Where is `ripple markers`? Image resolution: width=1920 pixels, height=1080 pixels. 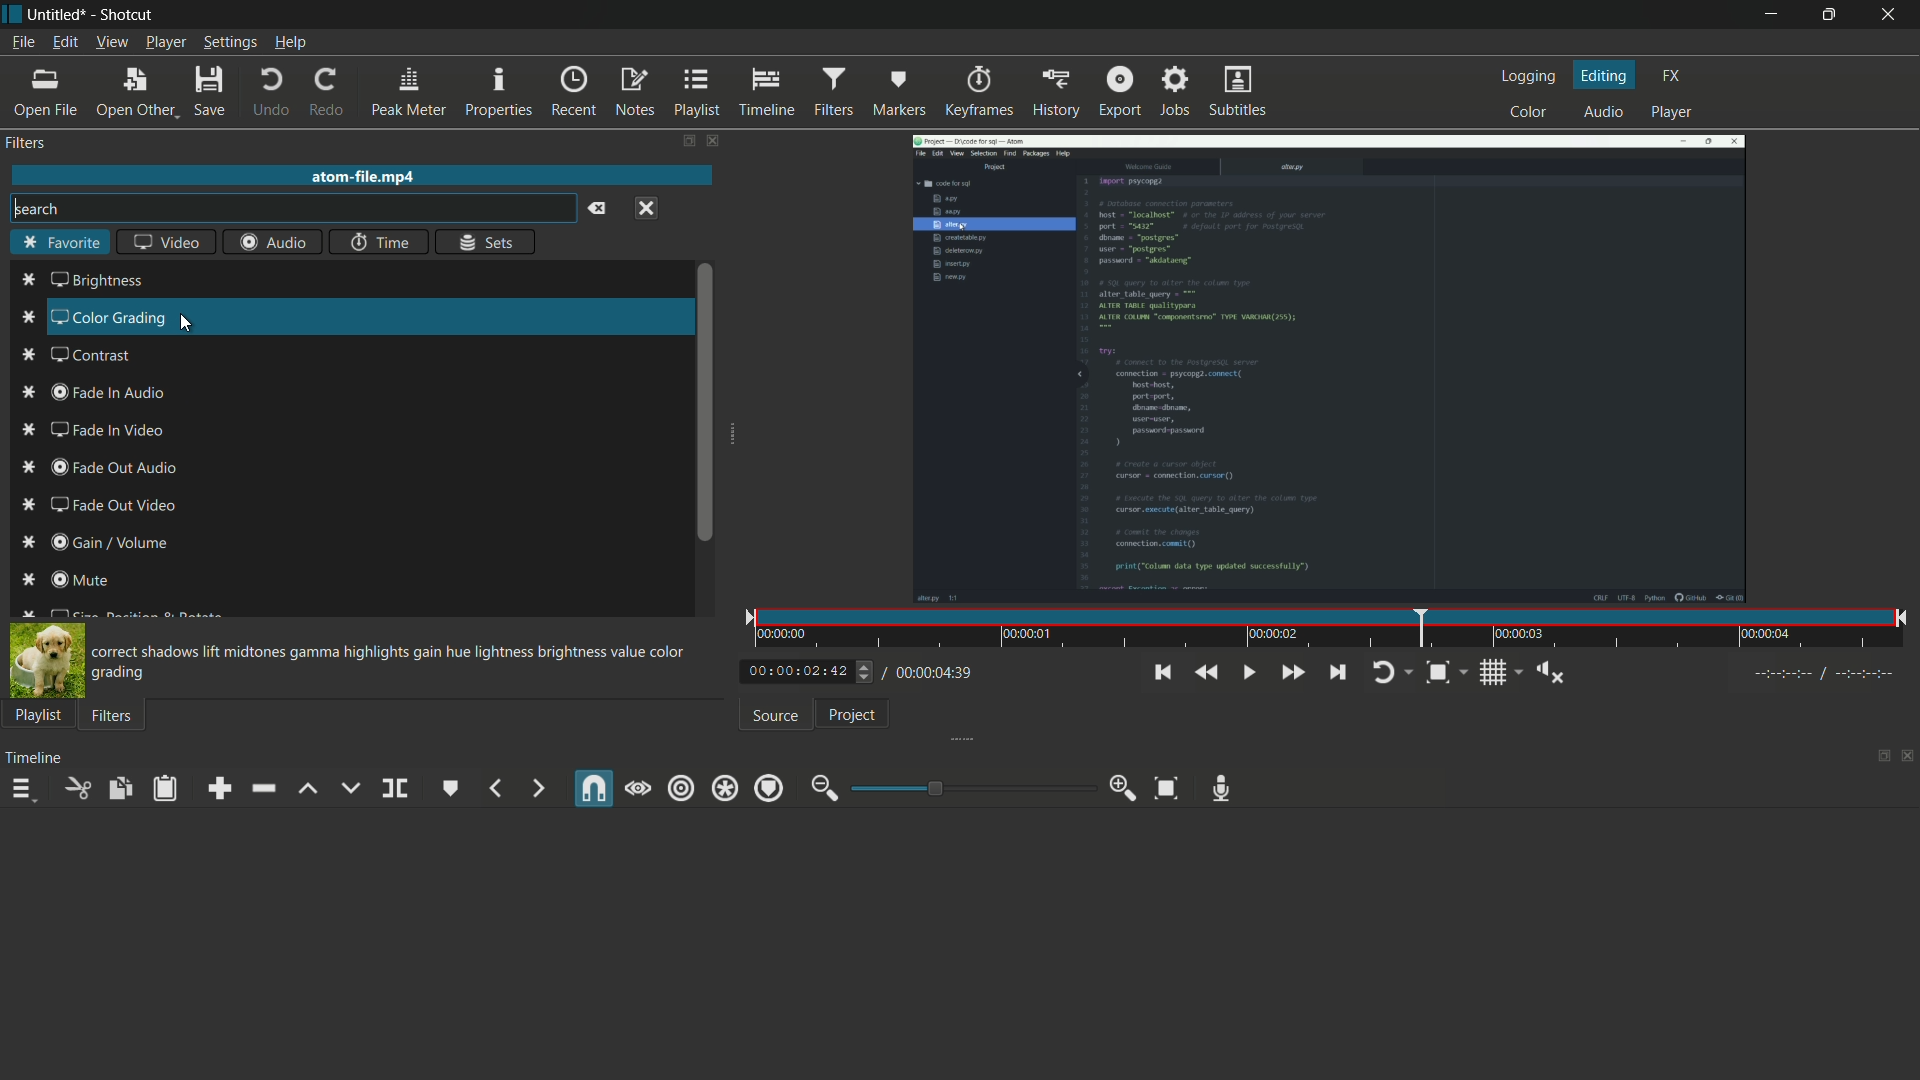 ripple markers is located at coordinates (769, 789).